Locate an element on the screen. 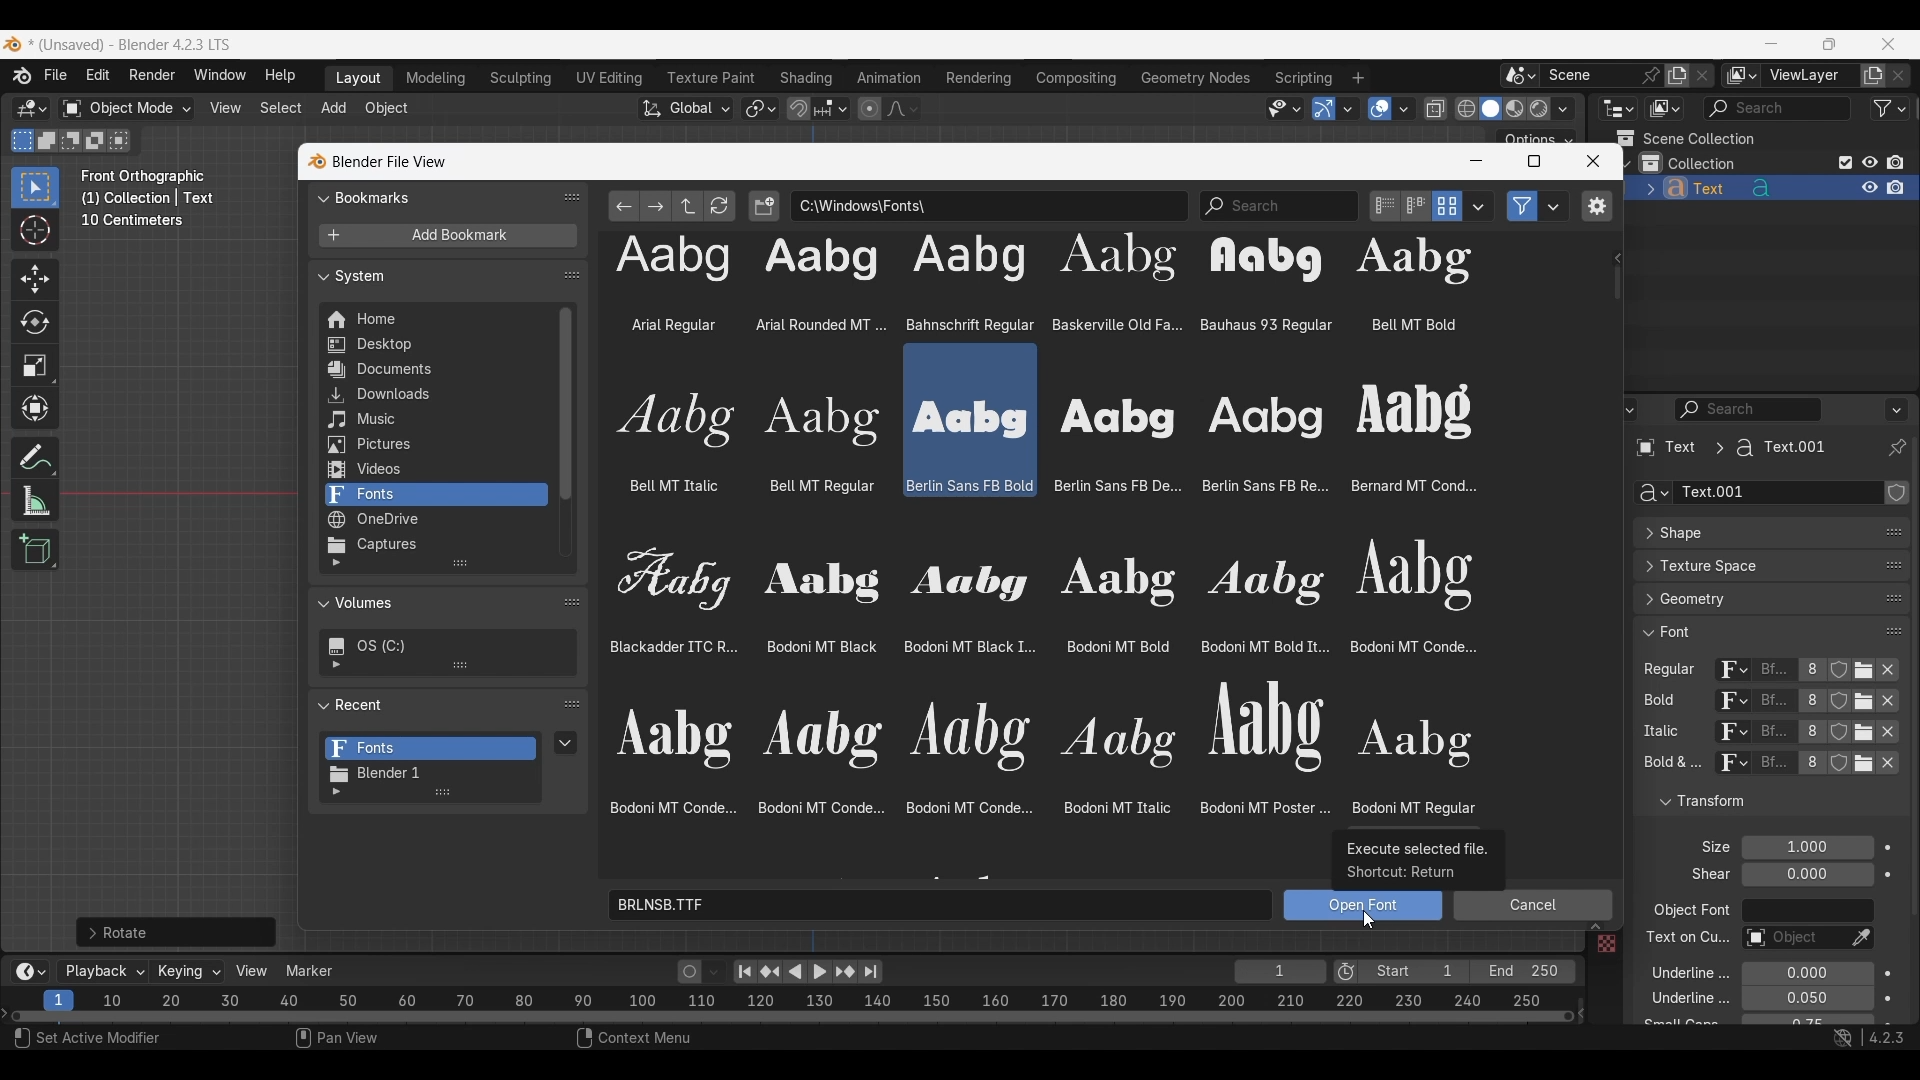  OneDrive folder is located at coordinates (434, 520).